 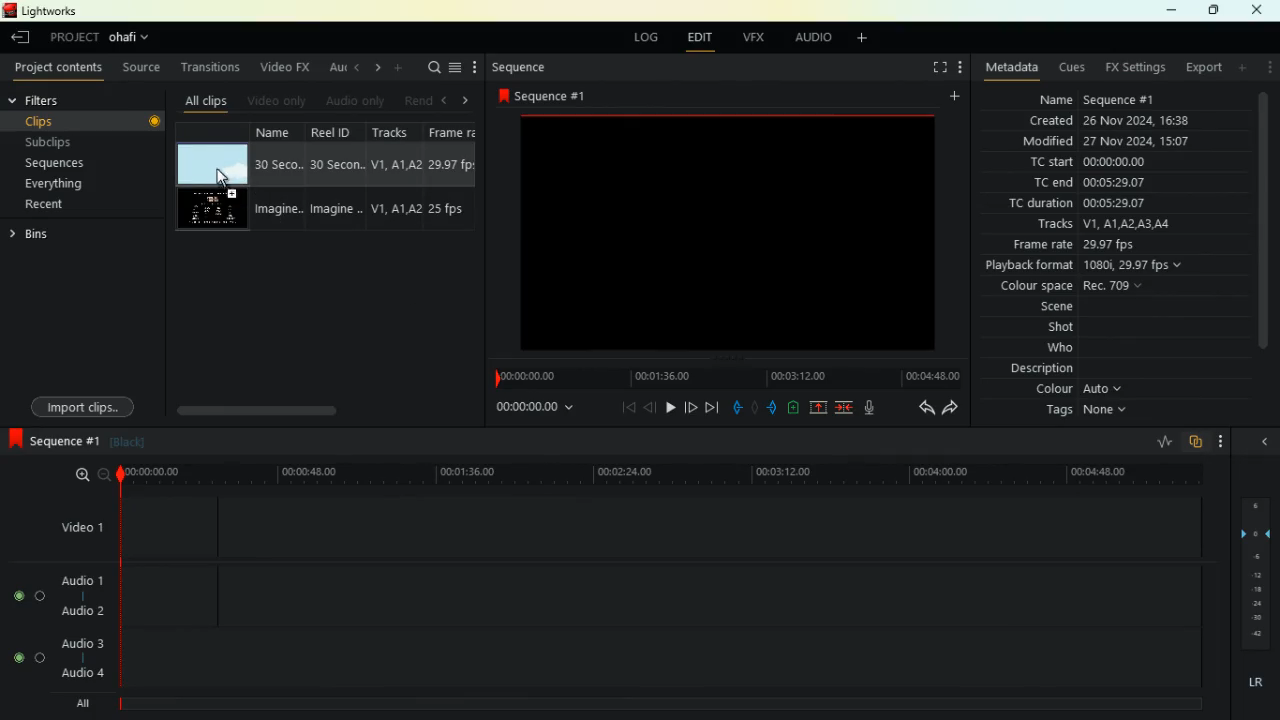 What do you see at coordinates (1143, 141) in the screenshot?
I see `27 Nov 2024, 15:07` at bounding box center [1143, 141].